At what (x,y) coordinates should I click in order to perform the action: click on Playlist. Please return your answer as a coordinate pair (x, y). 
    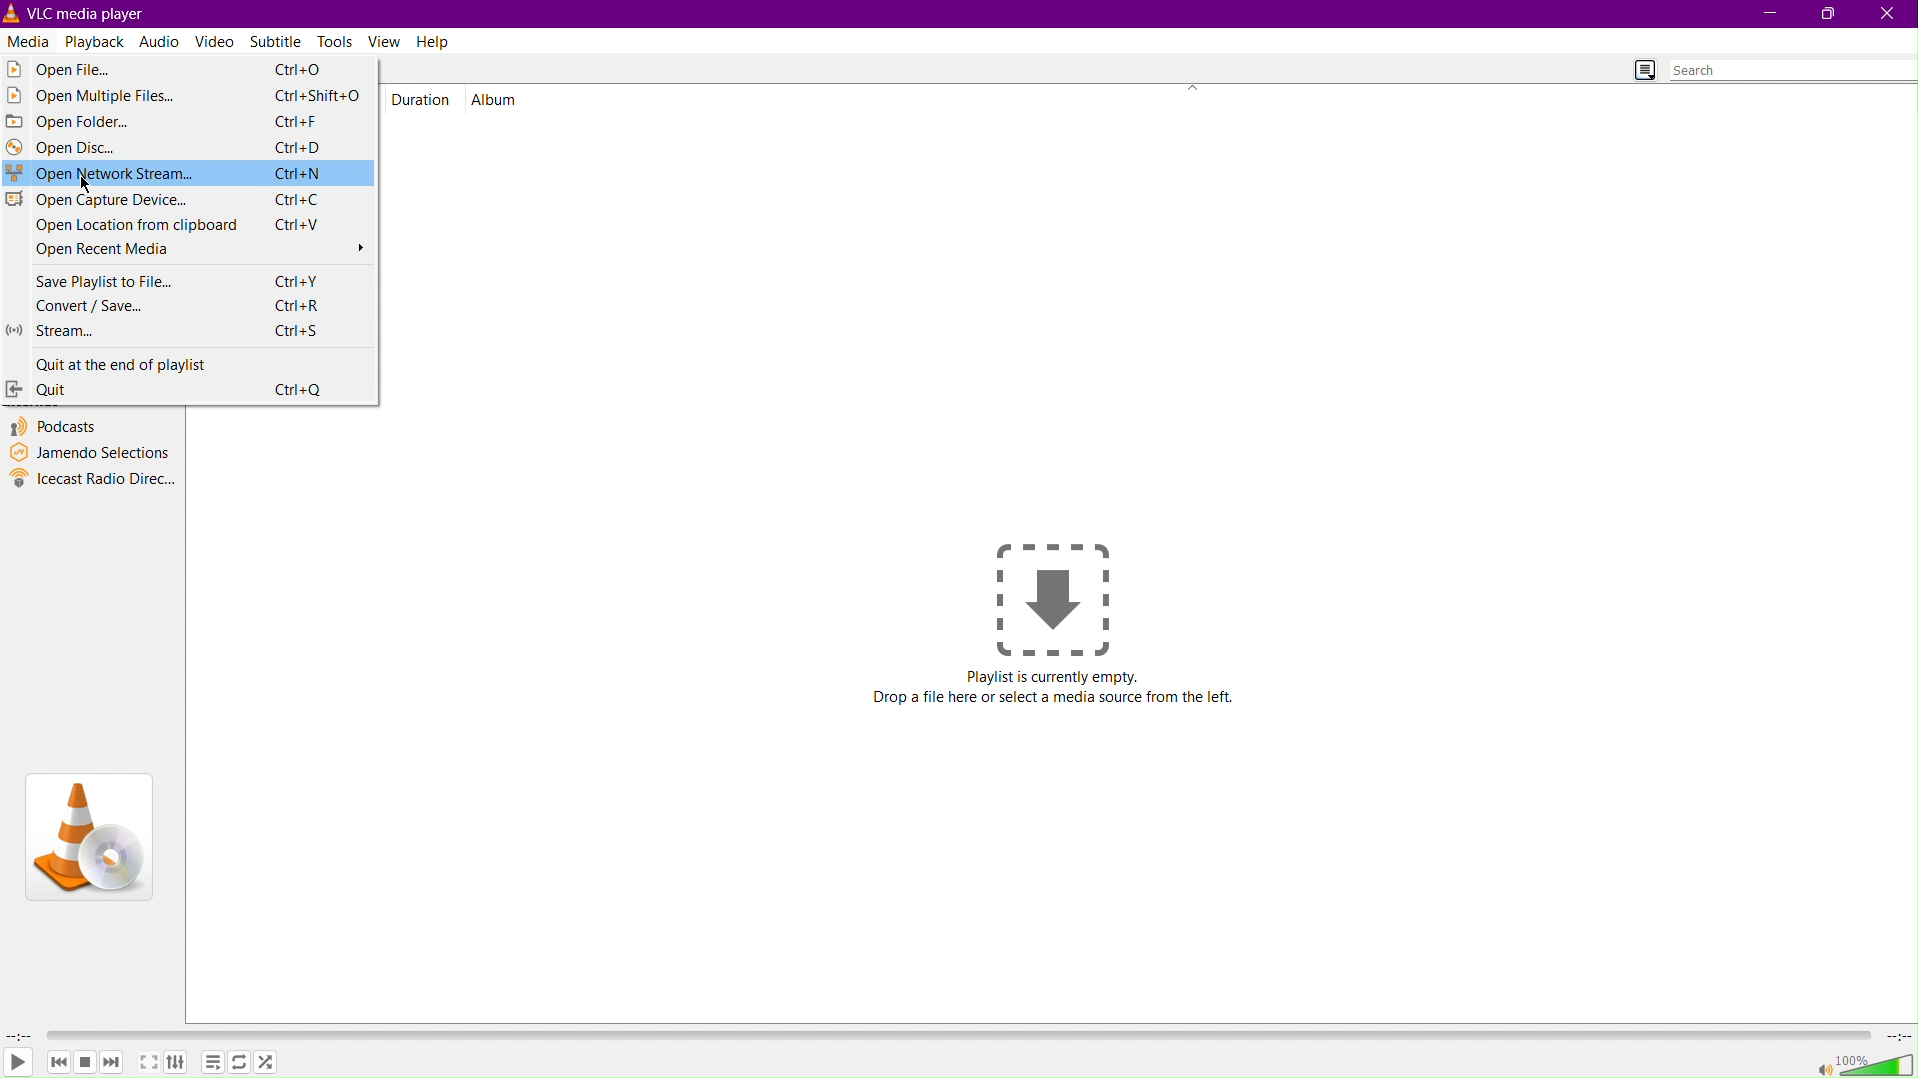
    Looking at the image, I should click on (213, 1063).